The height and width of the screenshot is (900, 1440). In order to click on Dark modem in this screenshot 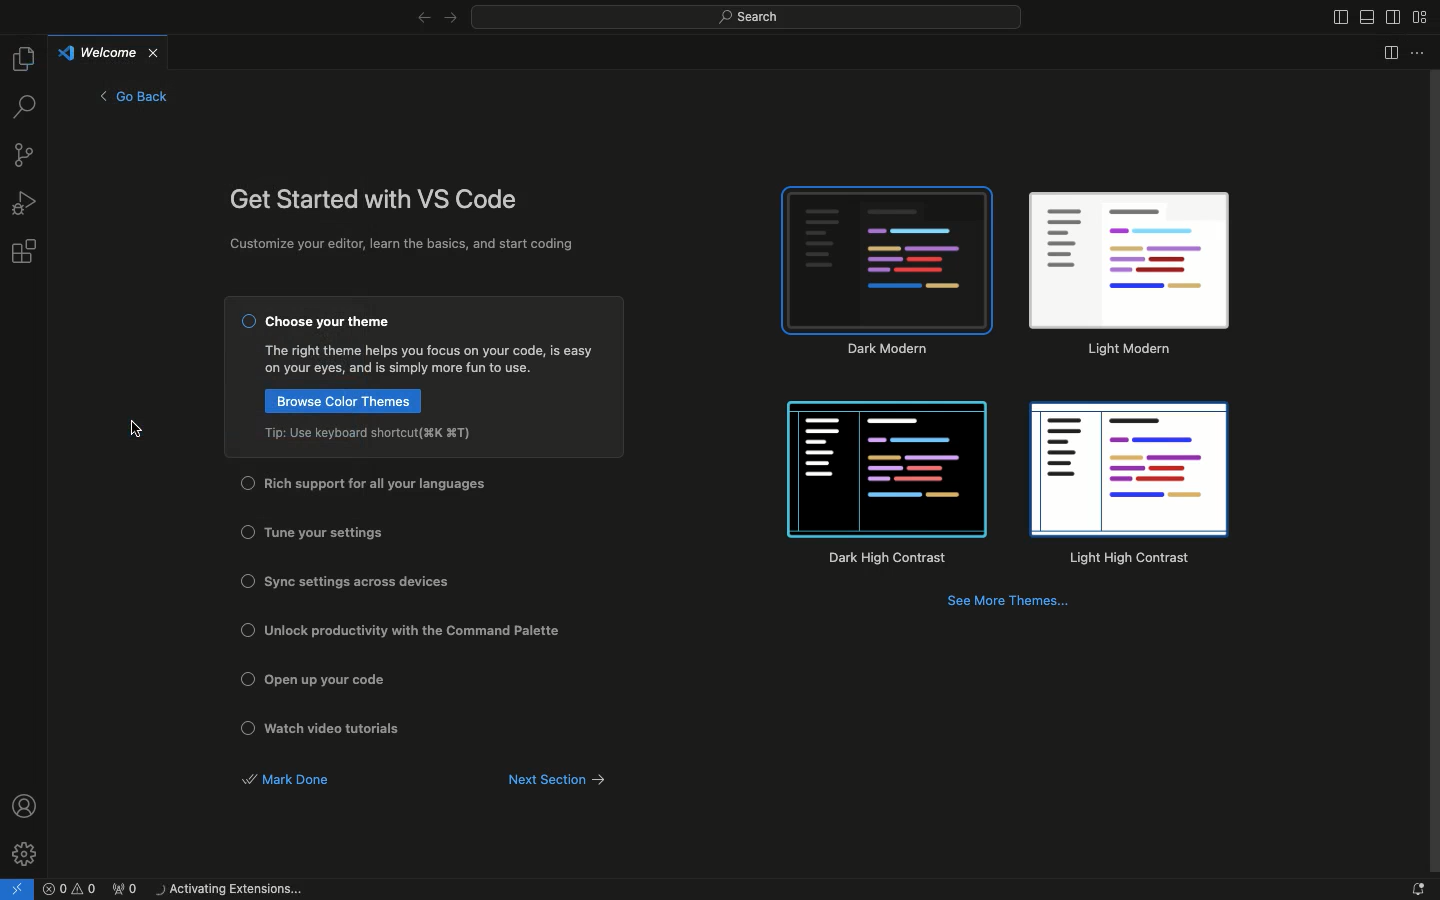, I will do `click(889, 271)`.